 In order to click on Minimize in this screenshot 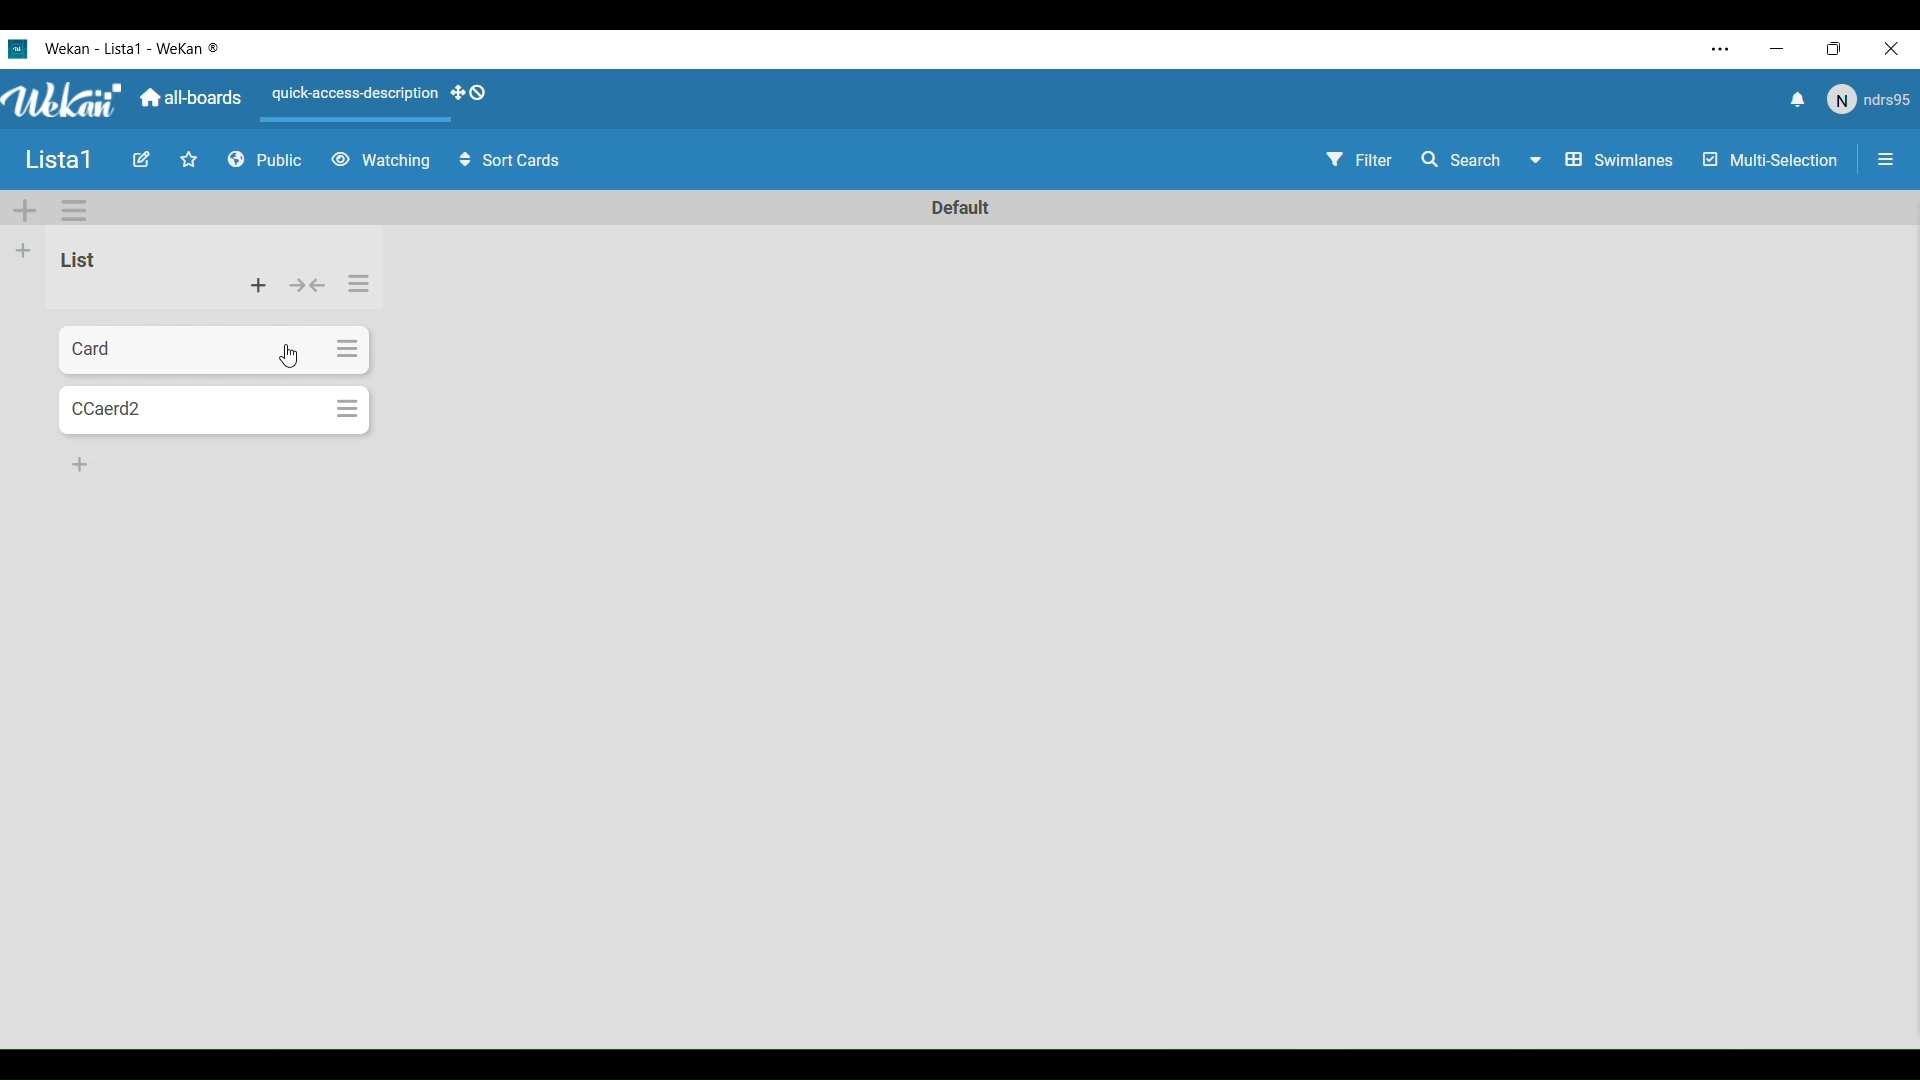, I will do `click(1779, 49)`.